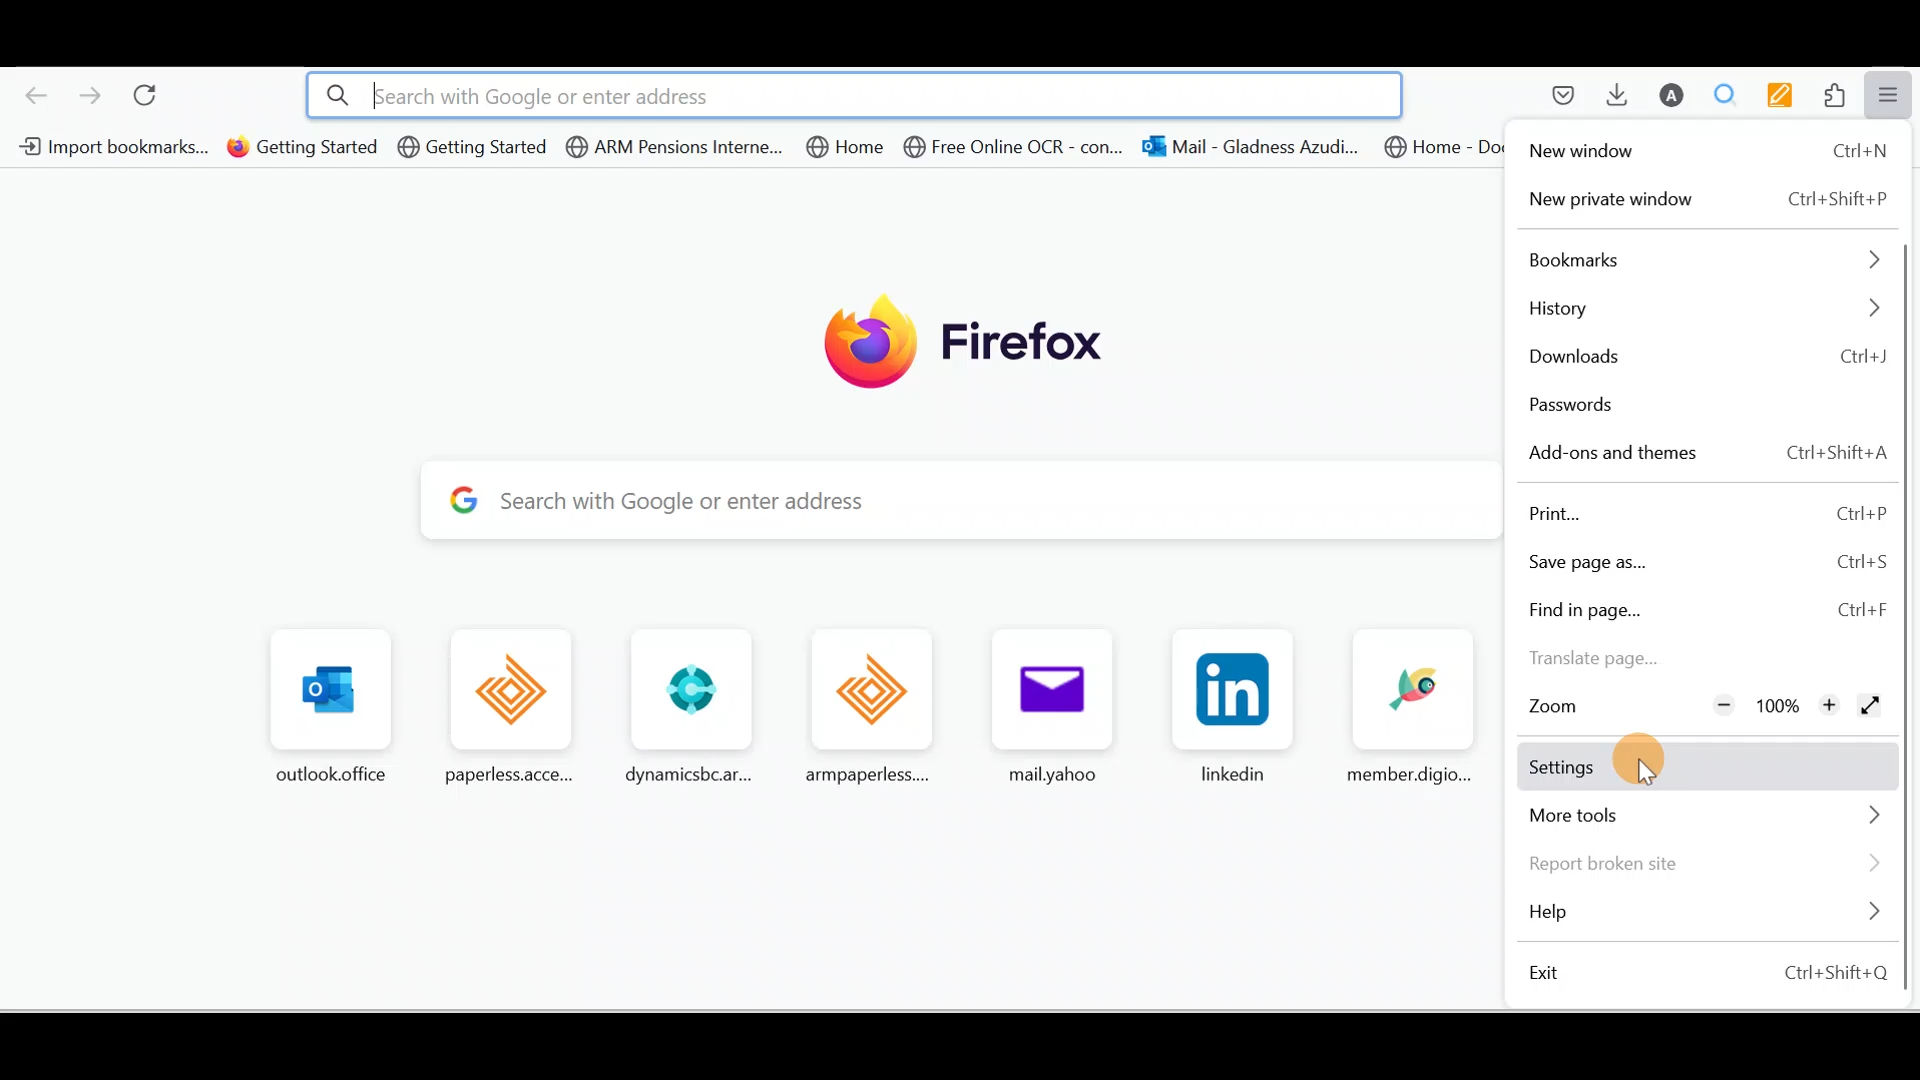  I want to click on Open application menu, so click(1895, 94).